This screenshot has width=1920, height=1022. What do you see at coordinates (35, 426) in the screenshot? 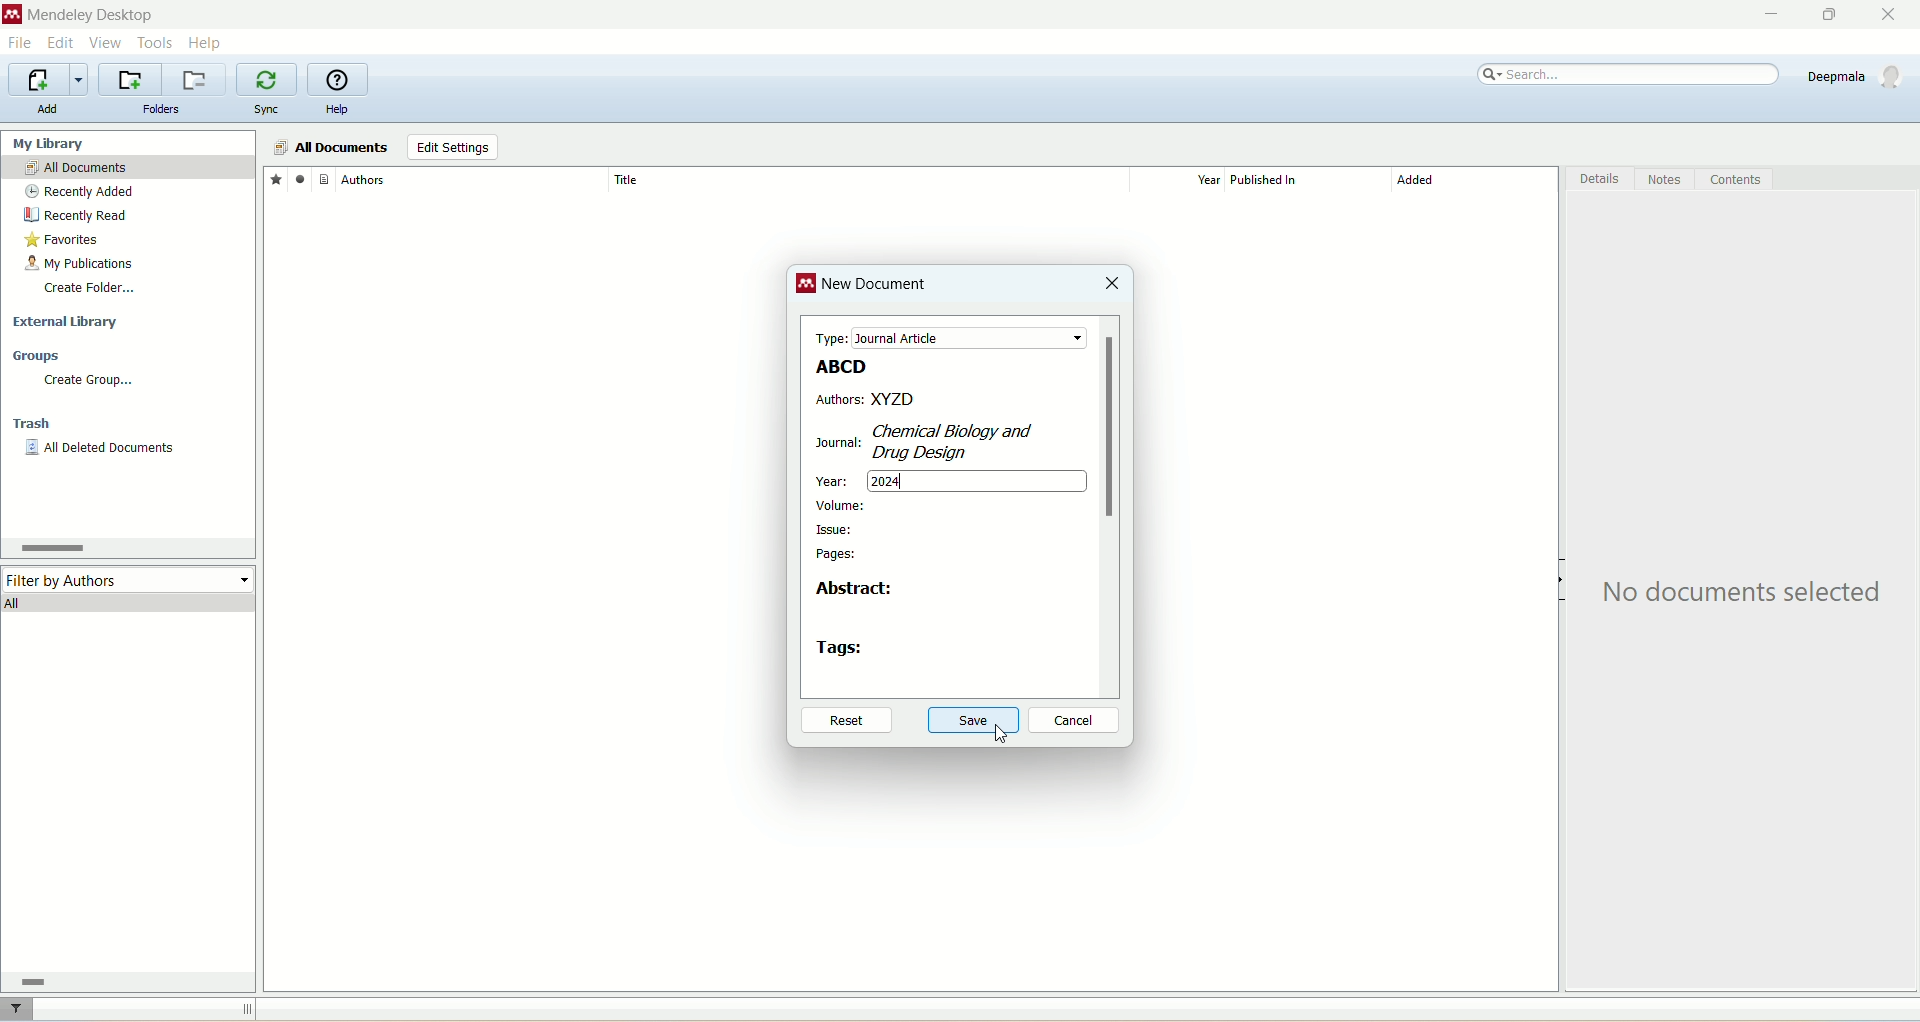
I see `trash` at bounding box center [35, 426].